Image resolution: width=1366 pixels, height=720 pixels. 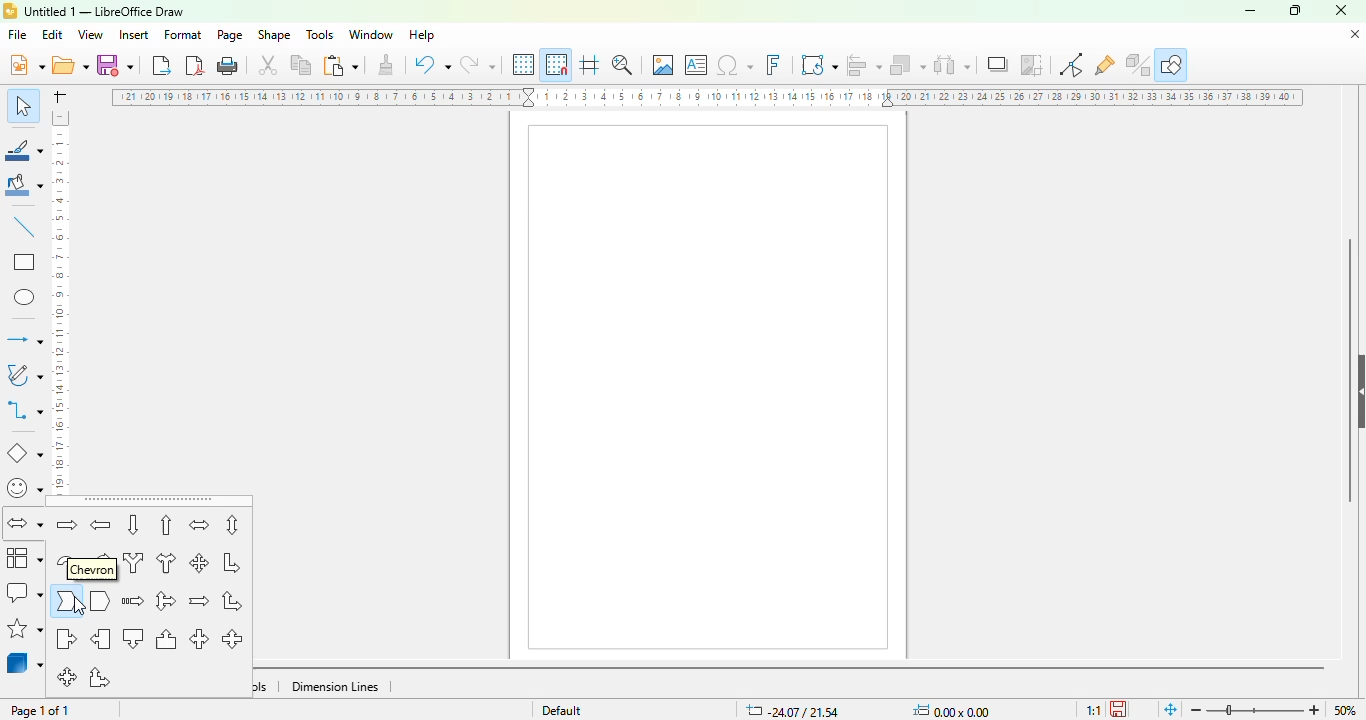 What do you see at coordinates (268, 65) in the screenshot?
I see `cut` at bounding box center [268, 65].